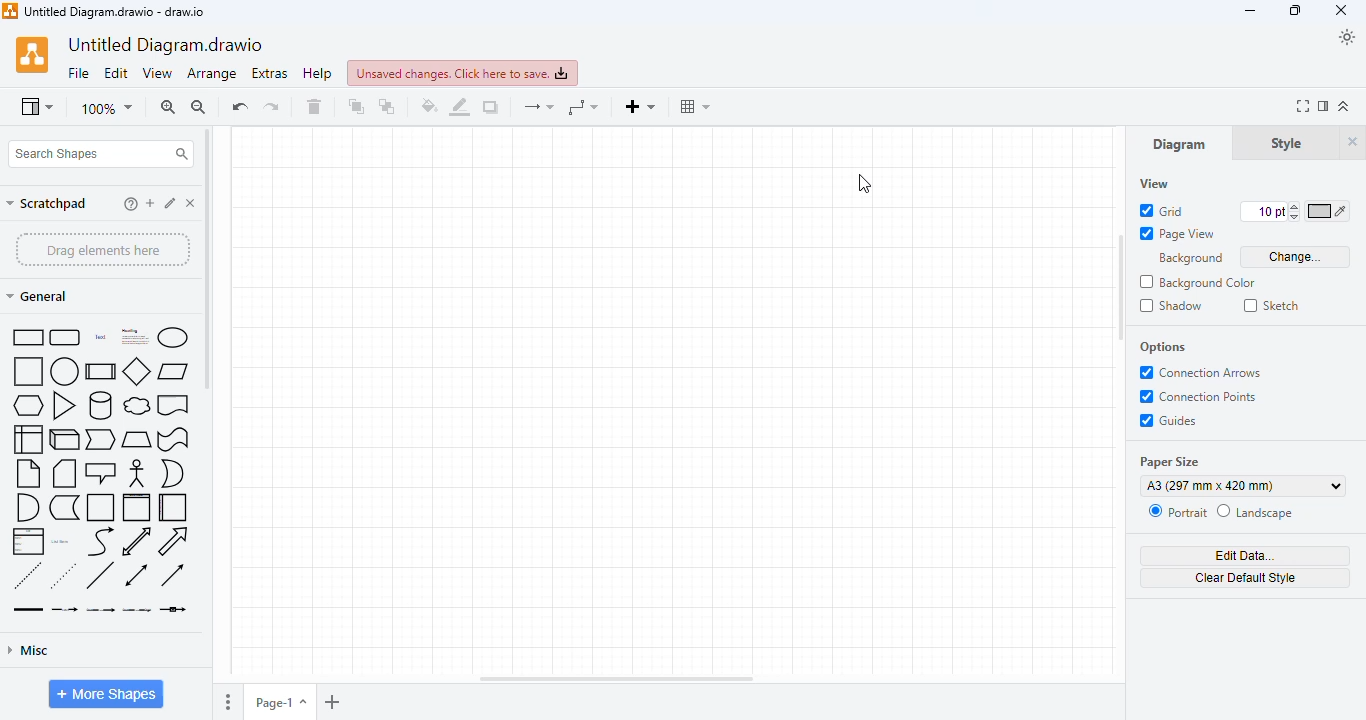  Describe the element at coordinates (1169, 420) in the screenshot. I see `guides` at that location.